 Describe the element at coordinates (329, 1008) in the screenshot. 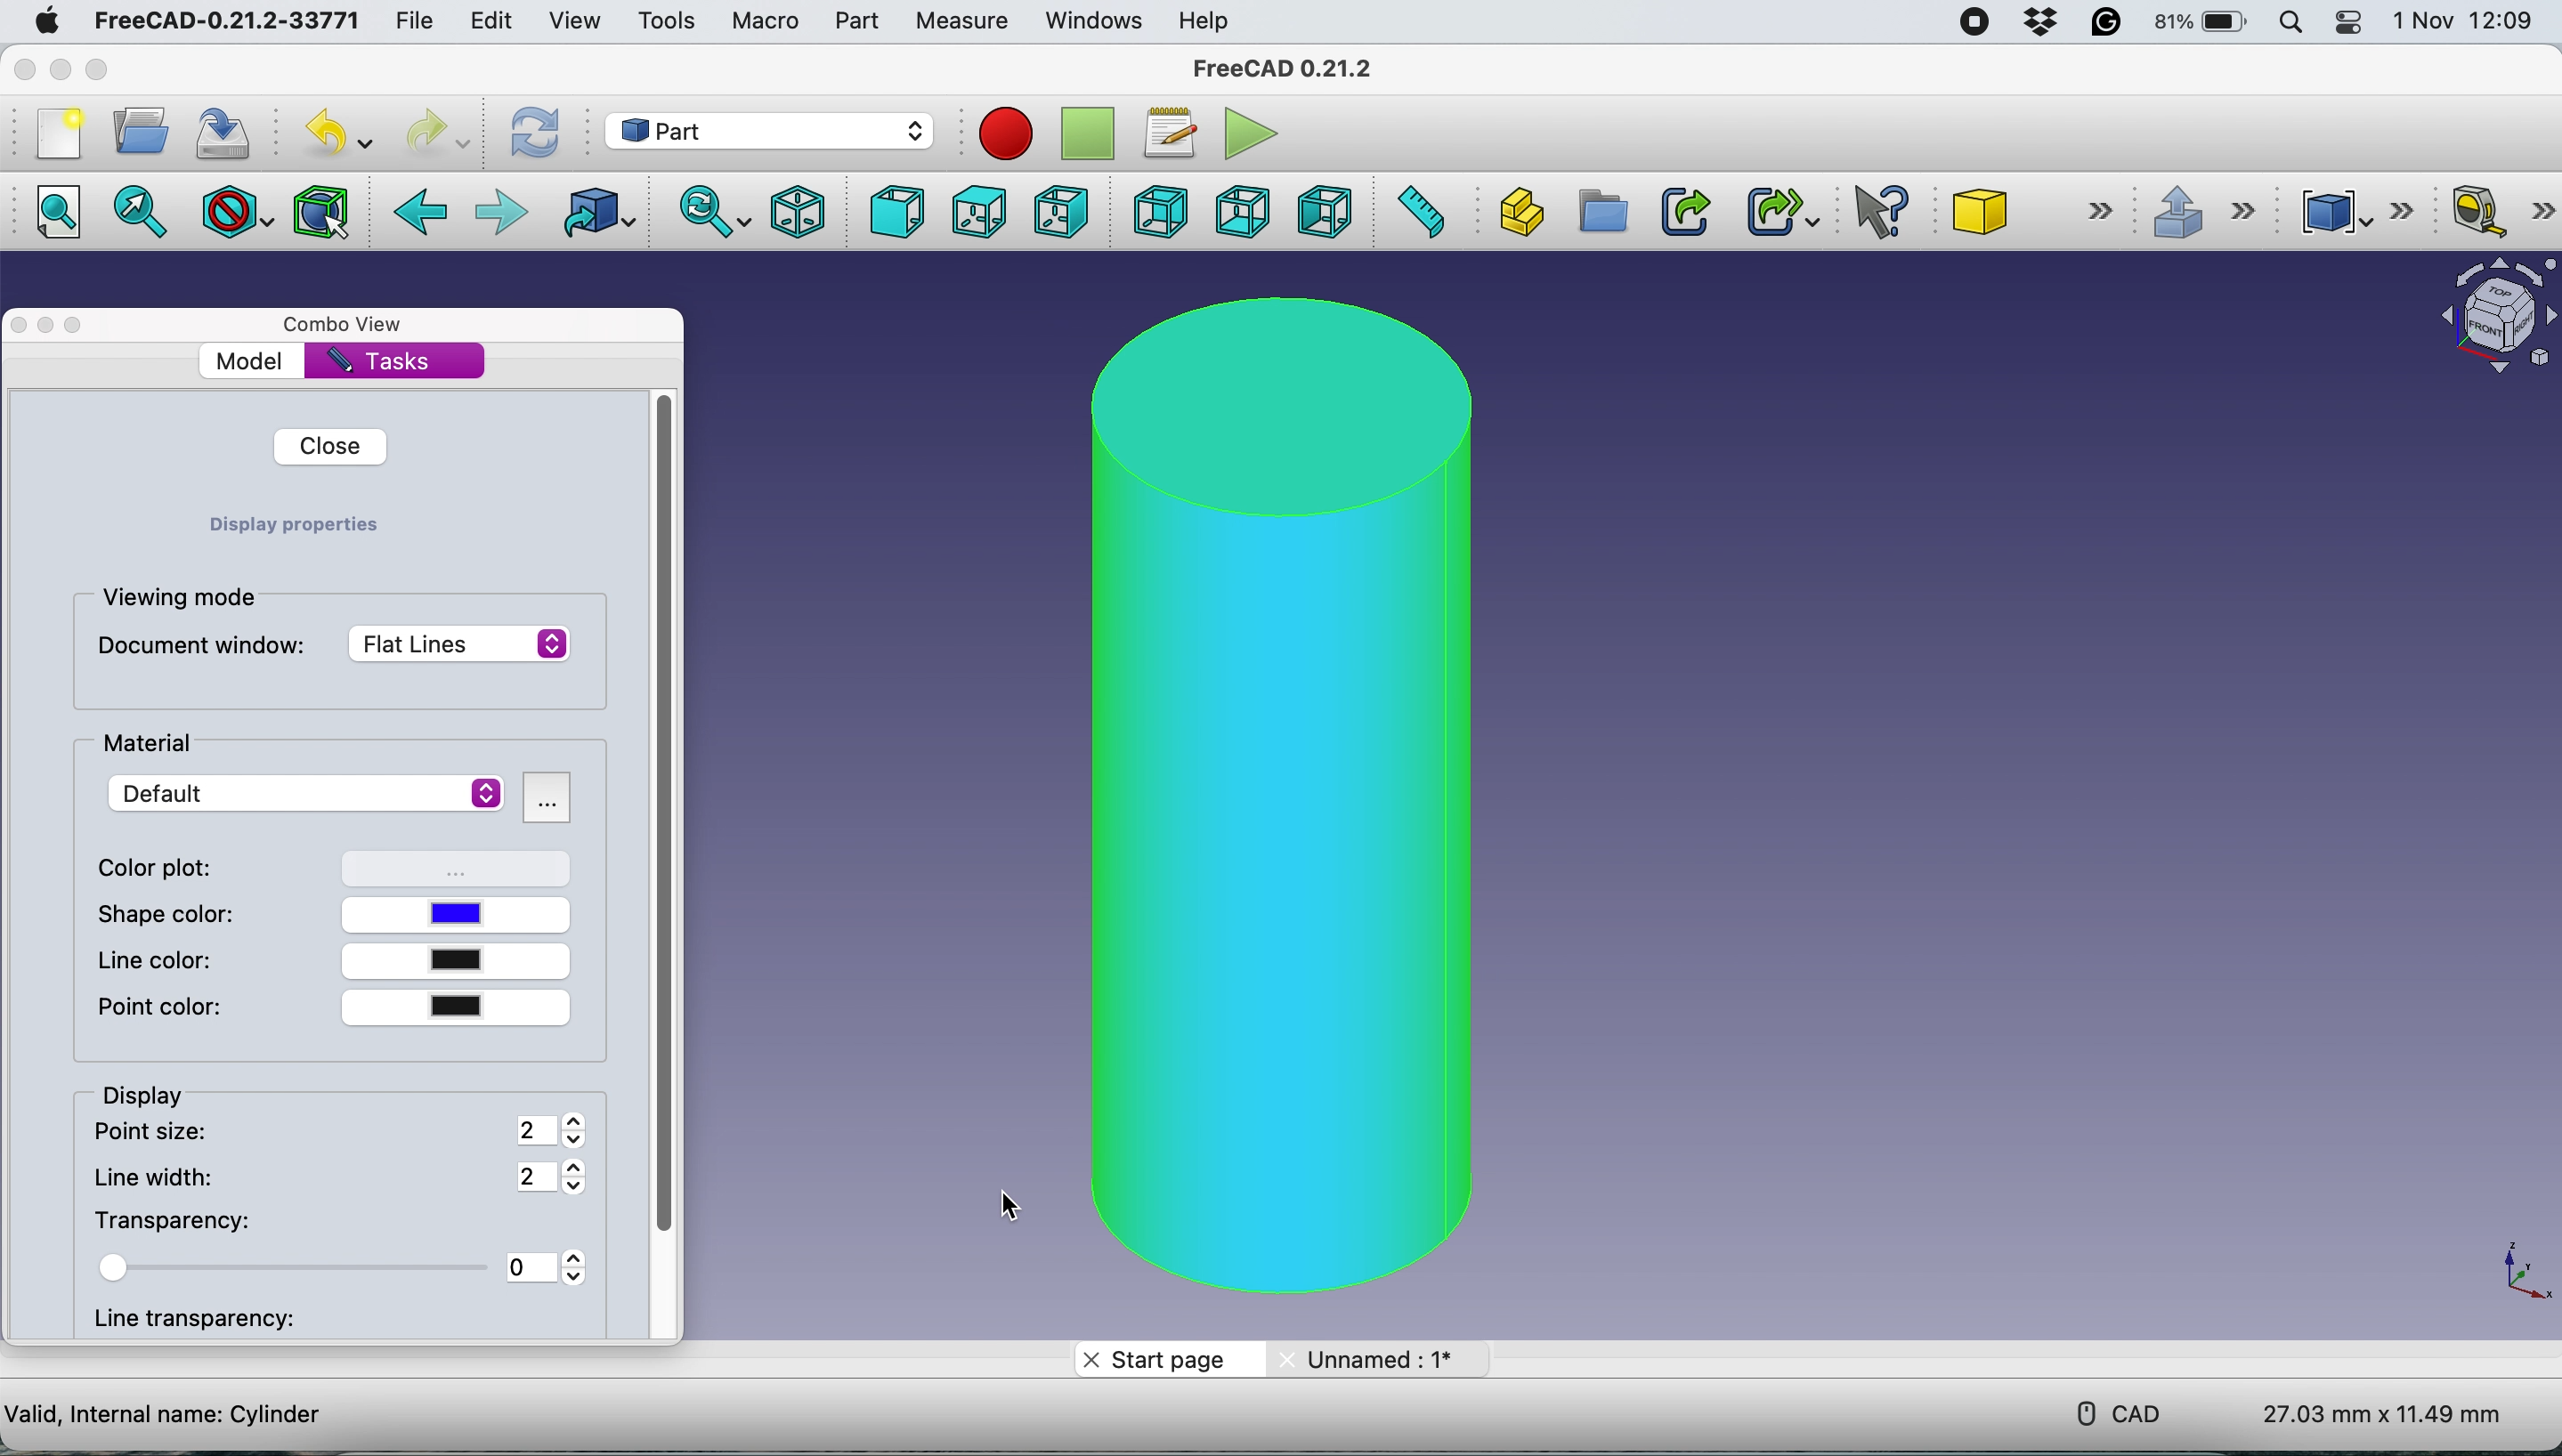

I see `point color` at that location.